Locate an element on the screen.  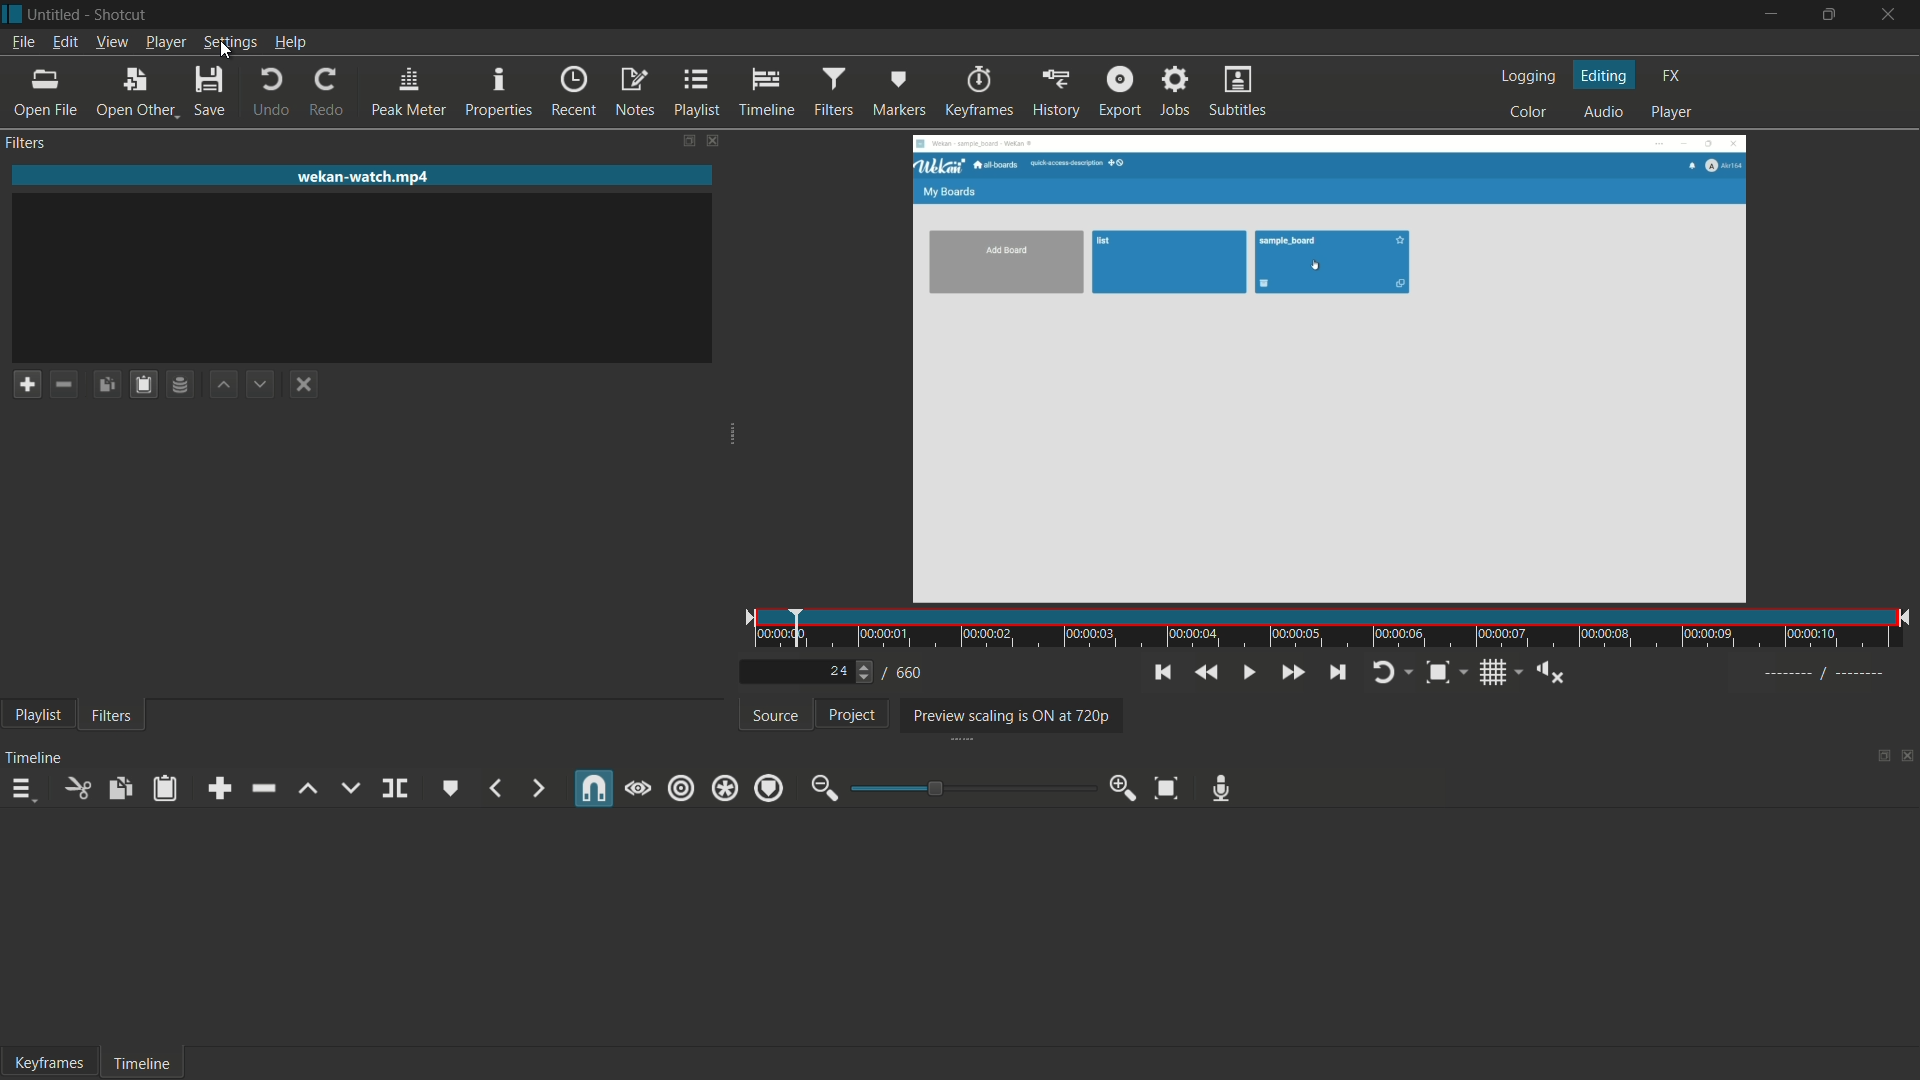
zoom in is located at coordinates (1123, 788).